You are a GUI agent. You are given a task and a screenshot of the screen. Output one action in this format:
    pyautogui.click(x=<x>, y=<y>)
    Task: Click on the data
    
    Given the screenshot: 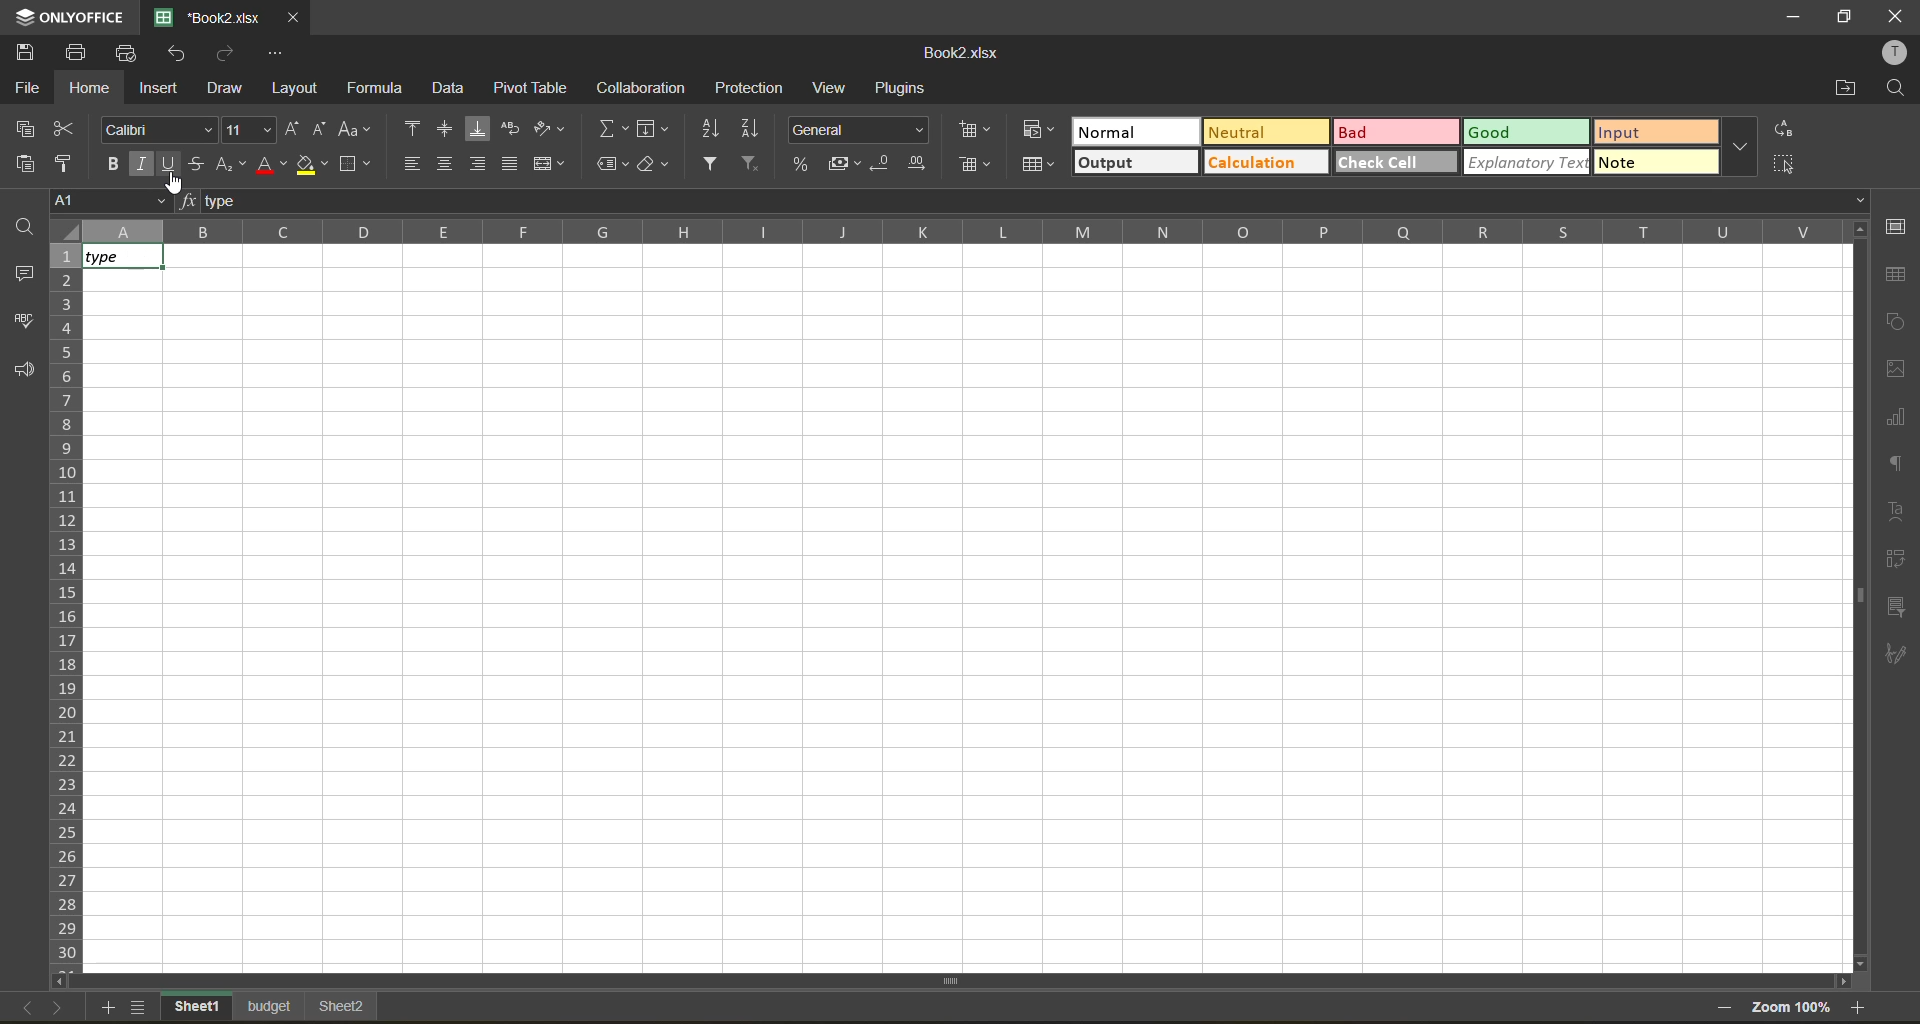 What is the action you would take?
    pyautogui.click(x=451, y=86)
    